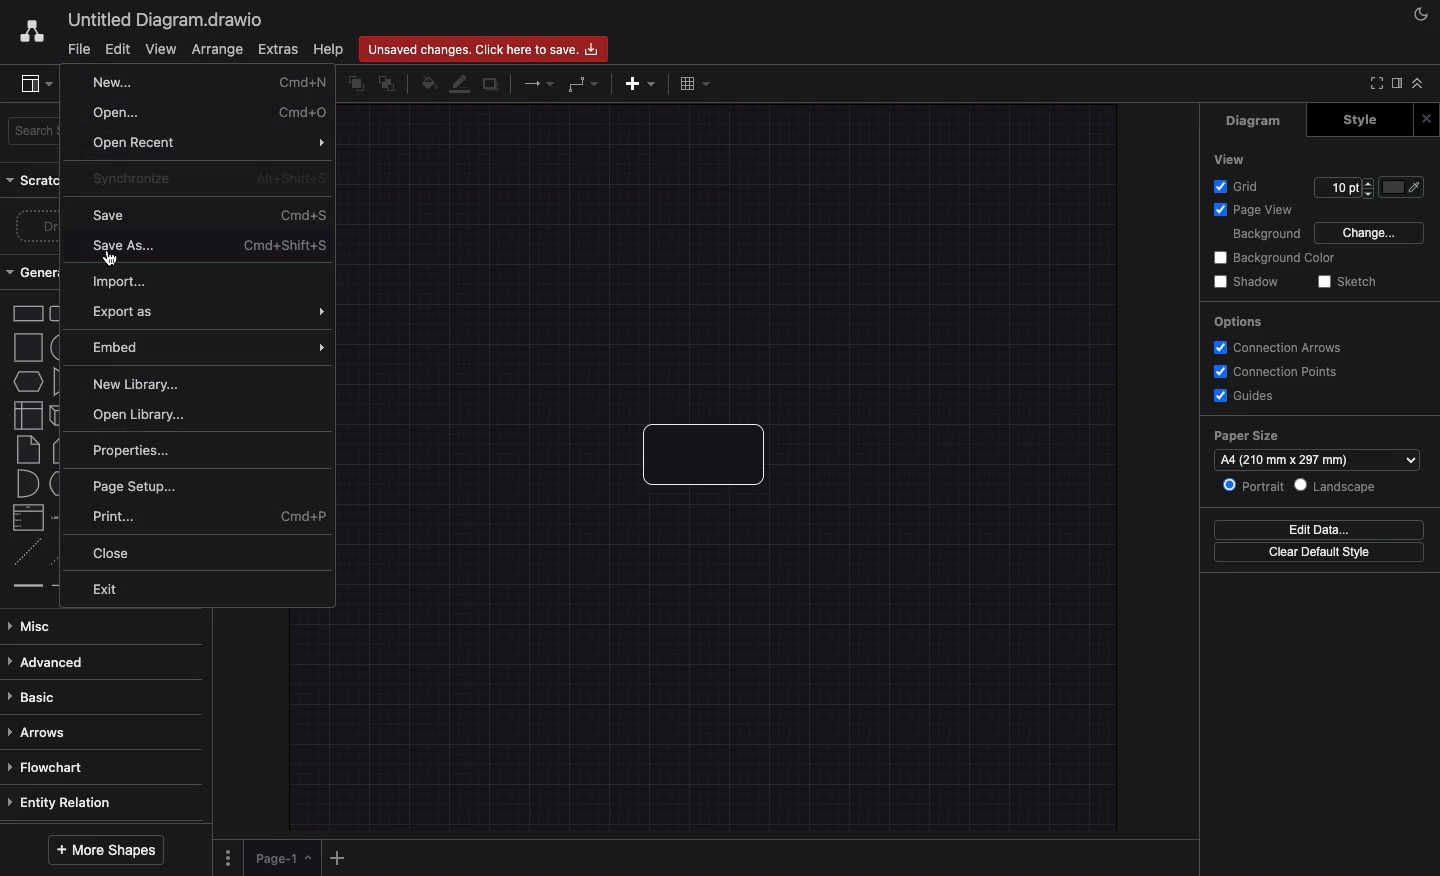  I want to click on Size 10pt, so click(1344, 188).